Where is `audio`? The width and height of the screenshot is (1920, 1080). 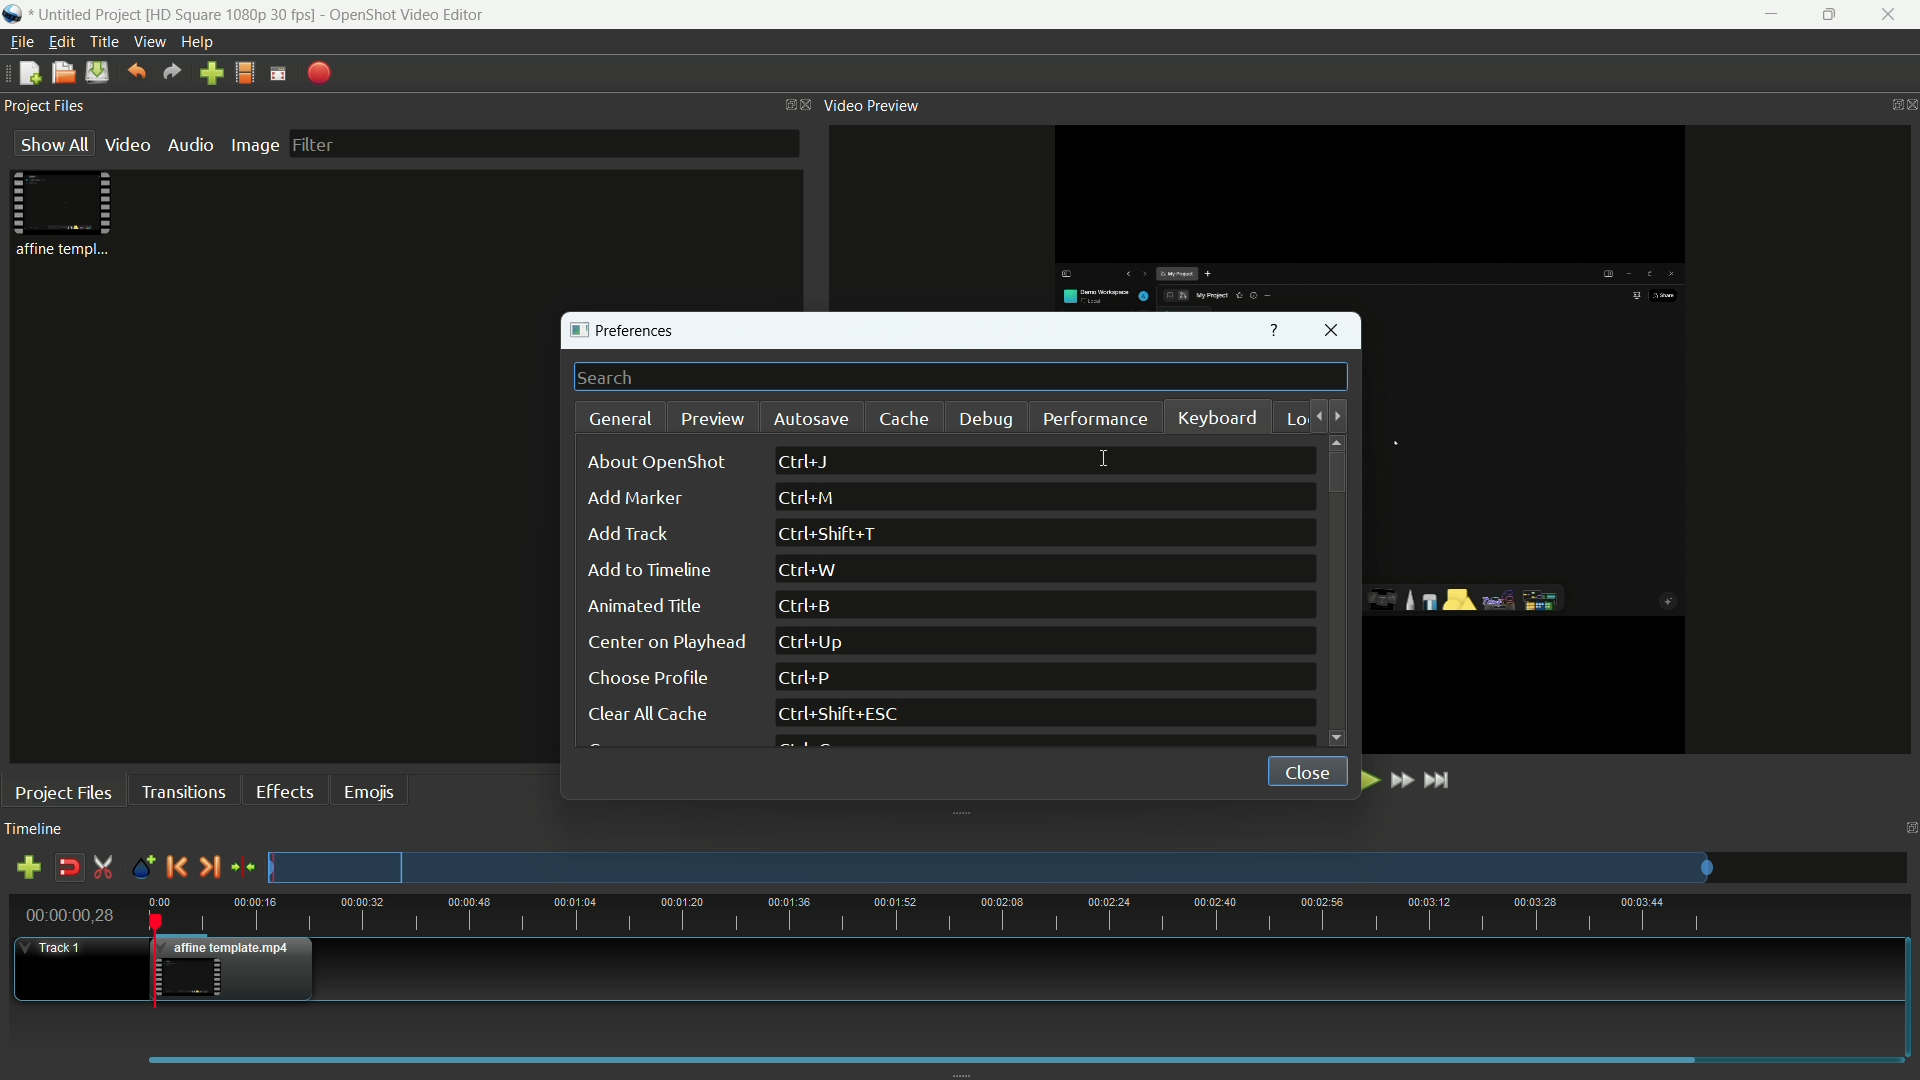 audio is located at coordinates (193, 145).